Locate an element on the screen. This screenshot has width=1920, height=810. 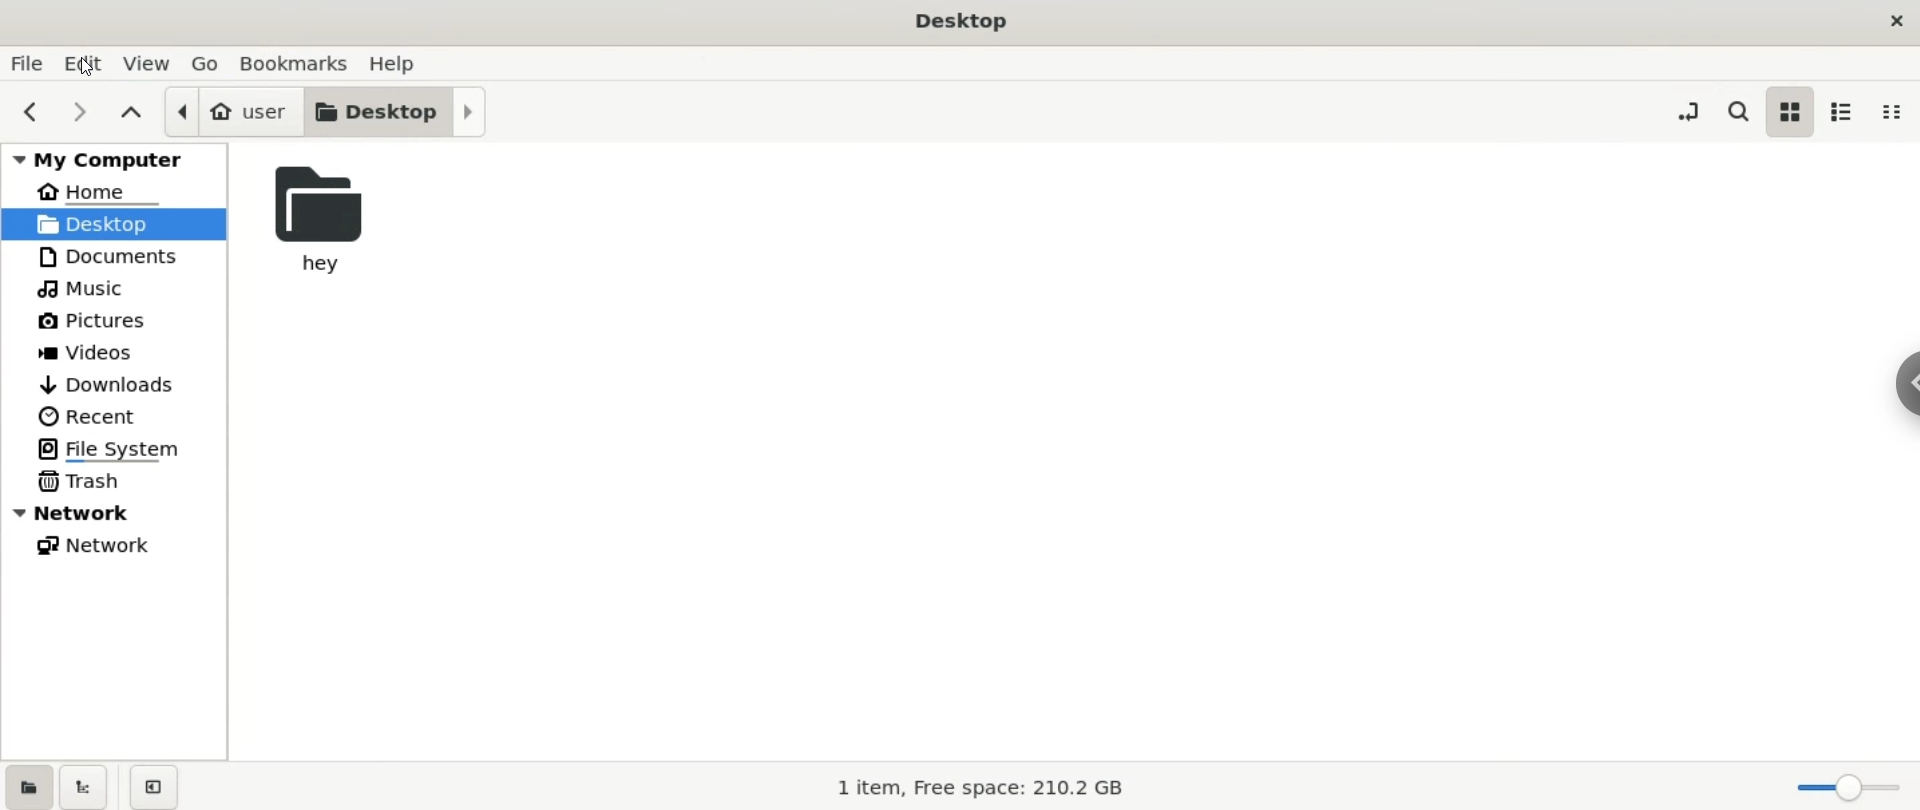
documents is located at coordinates (110, 256).